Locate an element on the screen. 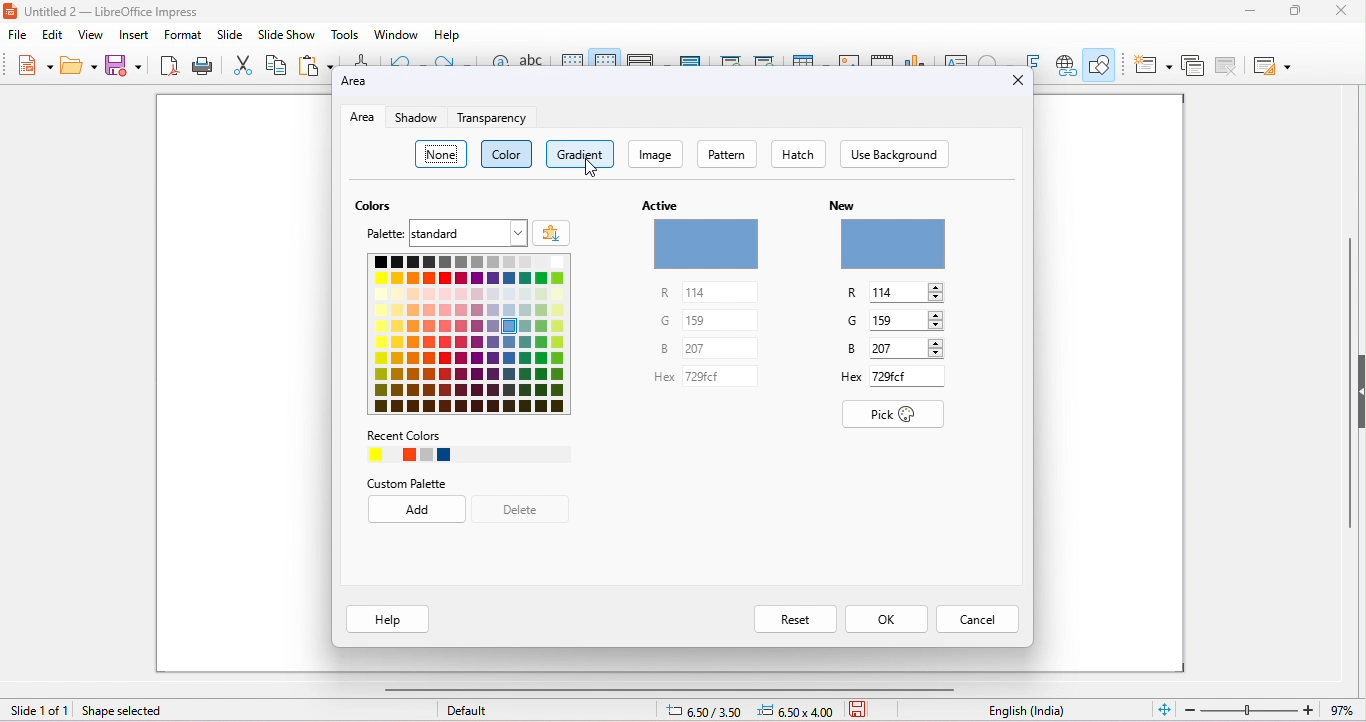 The image size is (1366, 722). dd is located at coordinates (417, 511).